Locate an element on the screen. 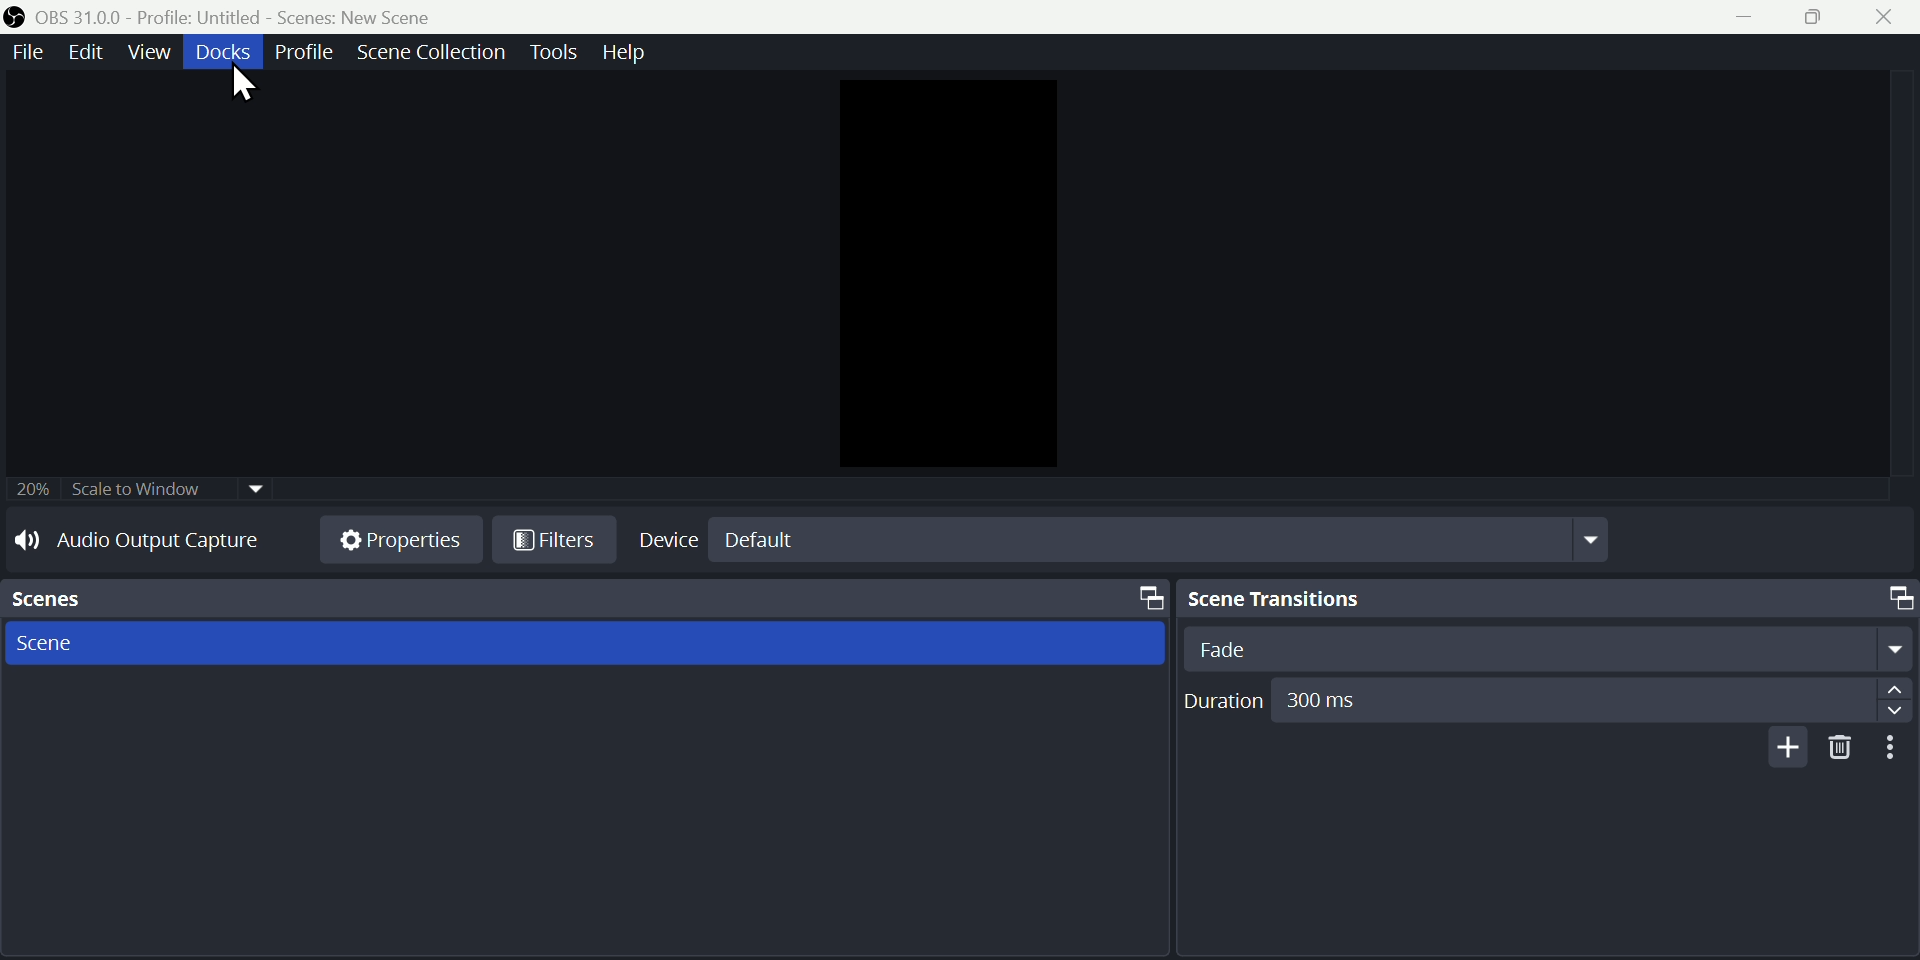 The height and width of the screenshot is (960, 1920). more options is located at coordinates (1889, 749).